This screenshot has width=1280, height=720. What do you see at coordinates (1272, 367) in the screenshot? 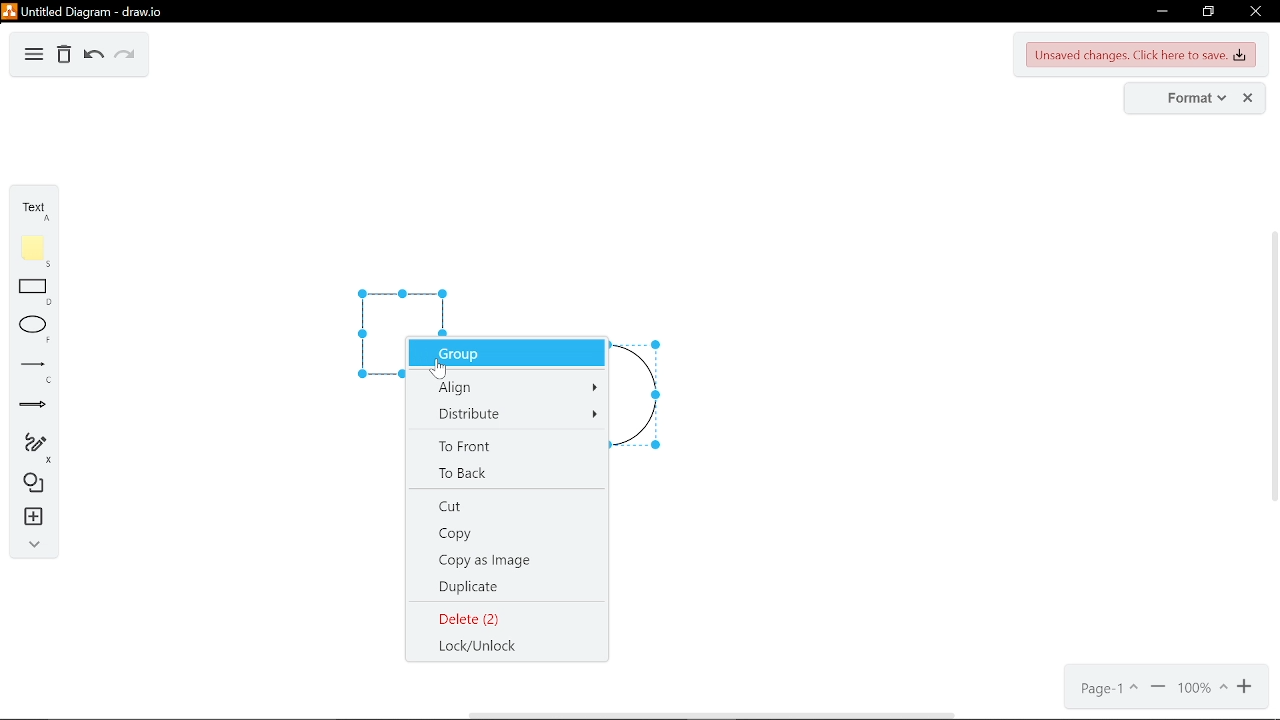
I see `vertical scrollbar` at bounding box center [1272, 367].